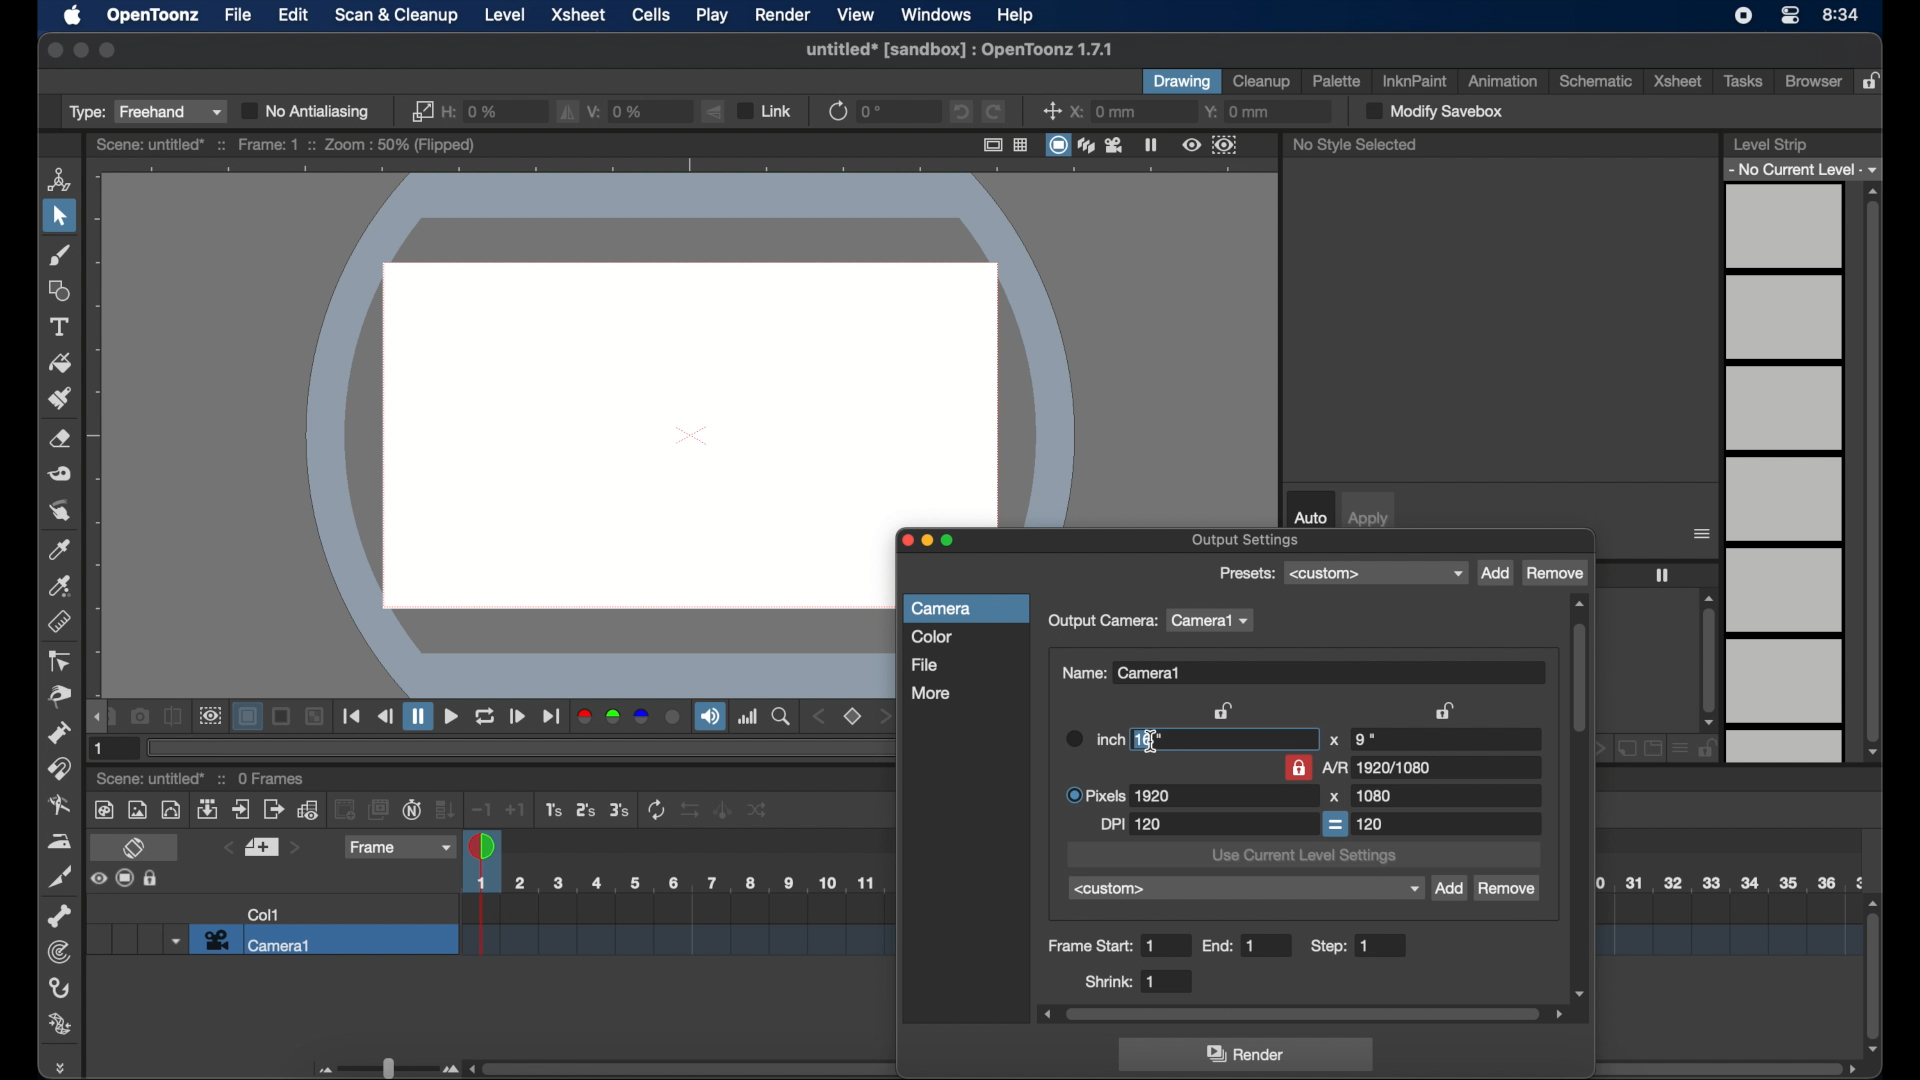  What do you see at coordinates (1123, 673) in the screenshot?
I see `name` at bounding box center [1123, 673].